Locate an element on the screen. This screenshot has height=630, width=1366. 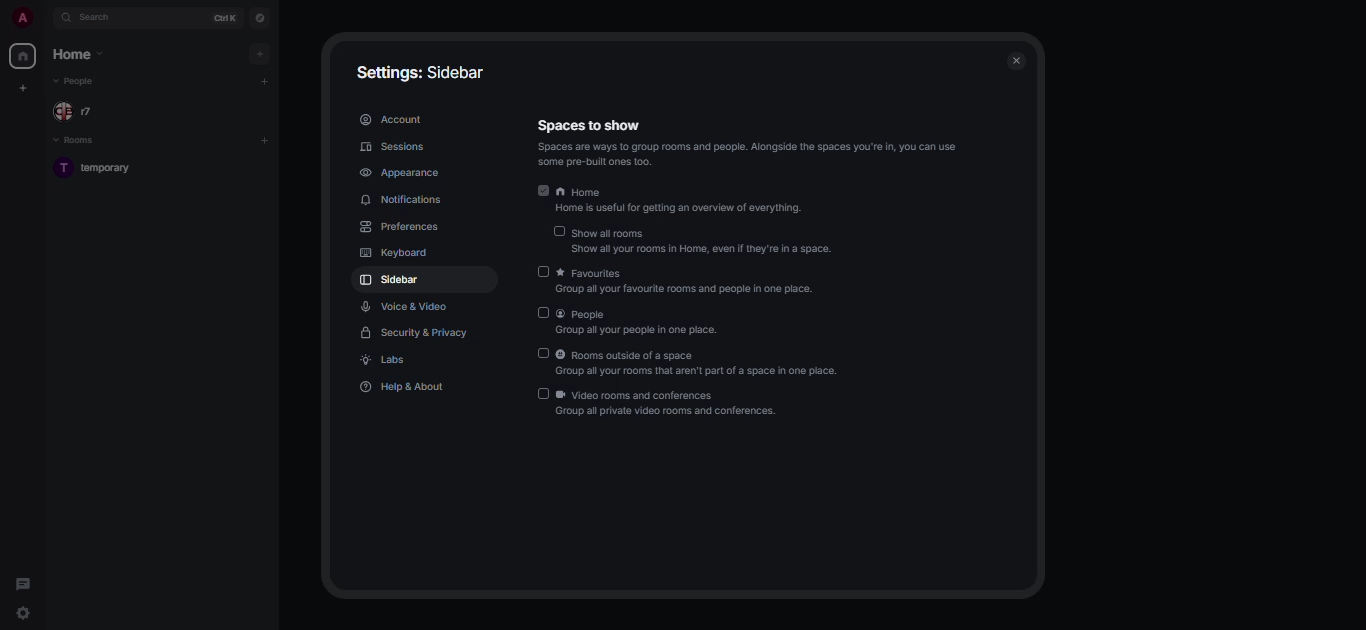
sidebar is located at coordinates (391, 281).